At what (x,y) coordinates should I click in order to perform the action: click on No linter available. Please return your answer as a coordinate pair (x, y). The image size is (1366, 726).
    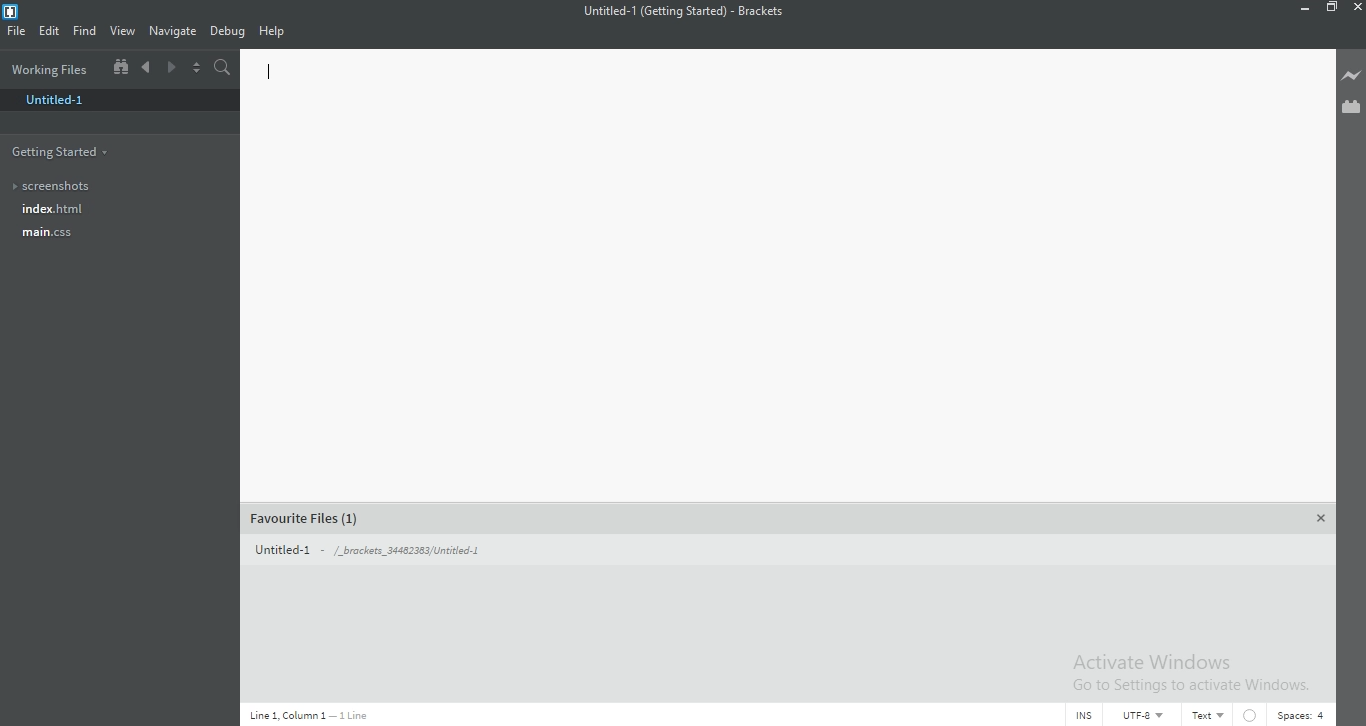
    Looking at the image, I should click on (1254, 716).